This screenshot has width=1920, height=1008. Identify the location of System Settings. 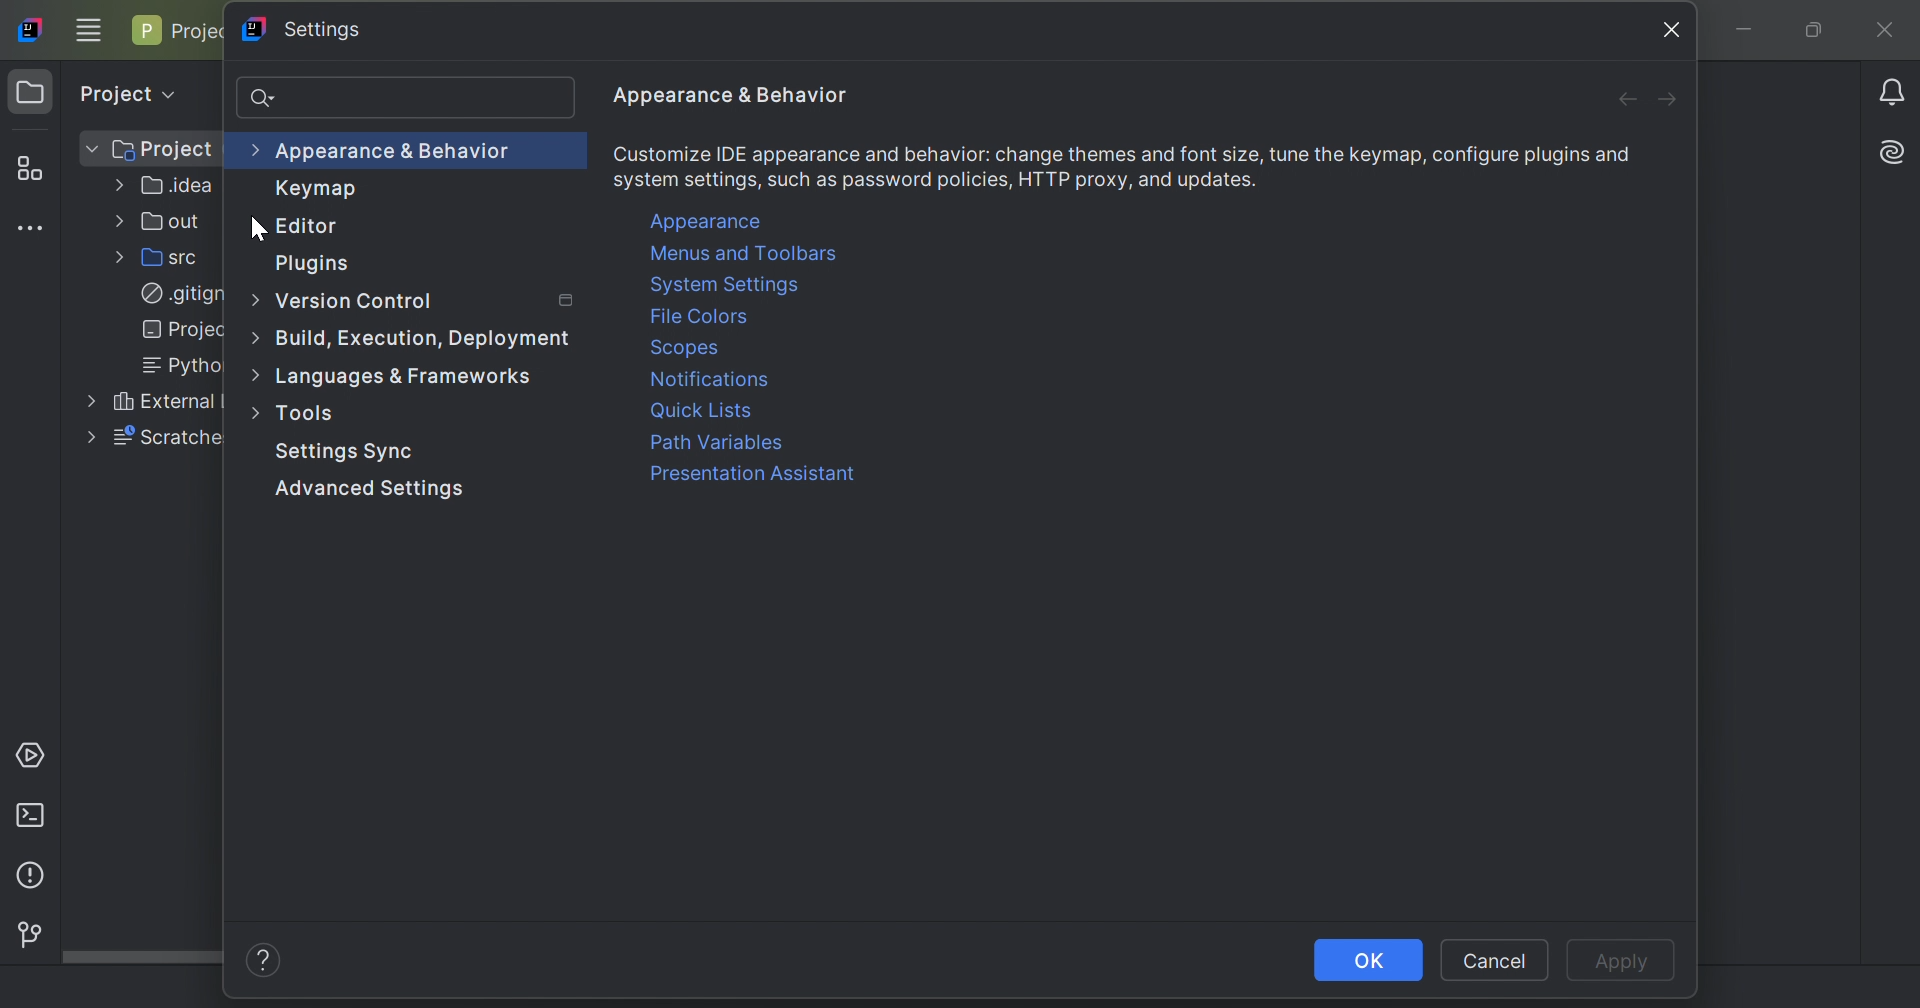
(729, 286).